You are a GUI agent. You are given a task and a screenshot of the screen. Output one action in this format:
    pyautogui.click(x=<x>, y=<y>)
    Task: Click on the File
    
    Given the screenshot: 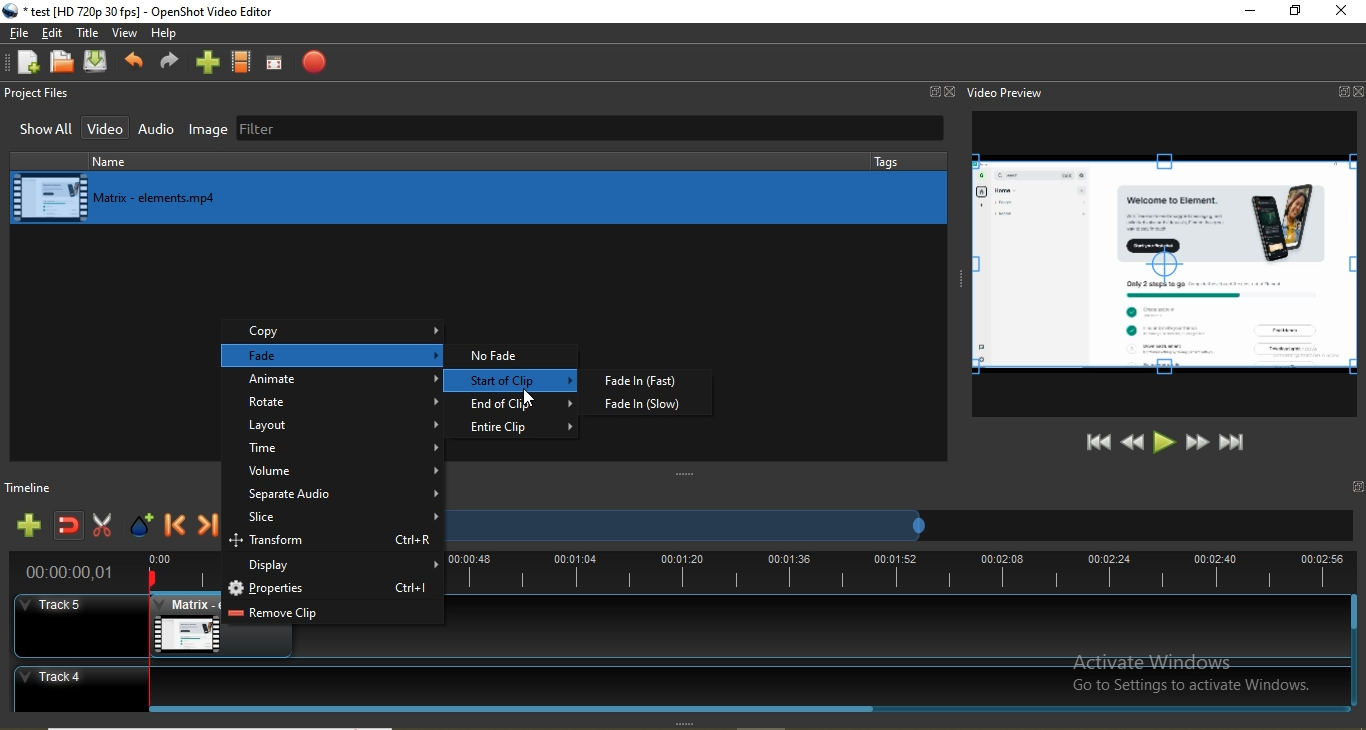 What is the action you would take?
    pyautogui.click(x=17, y=34)
    